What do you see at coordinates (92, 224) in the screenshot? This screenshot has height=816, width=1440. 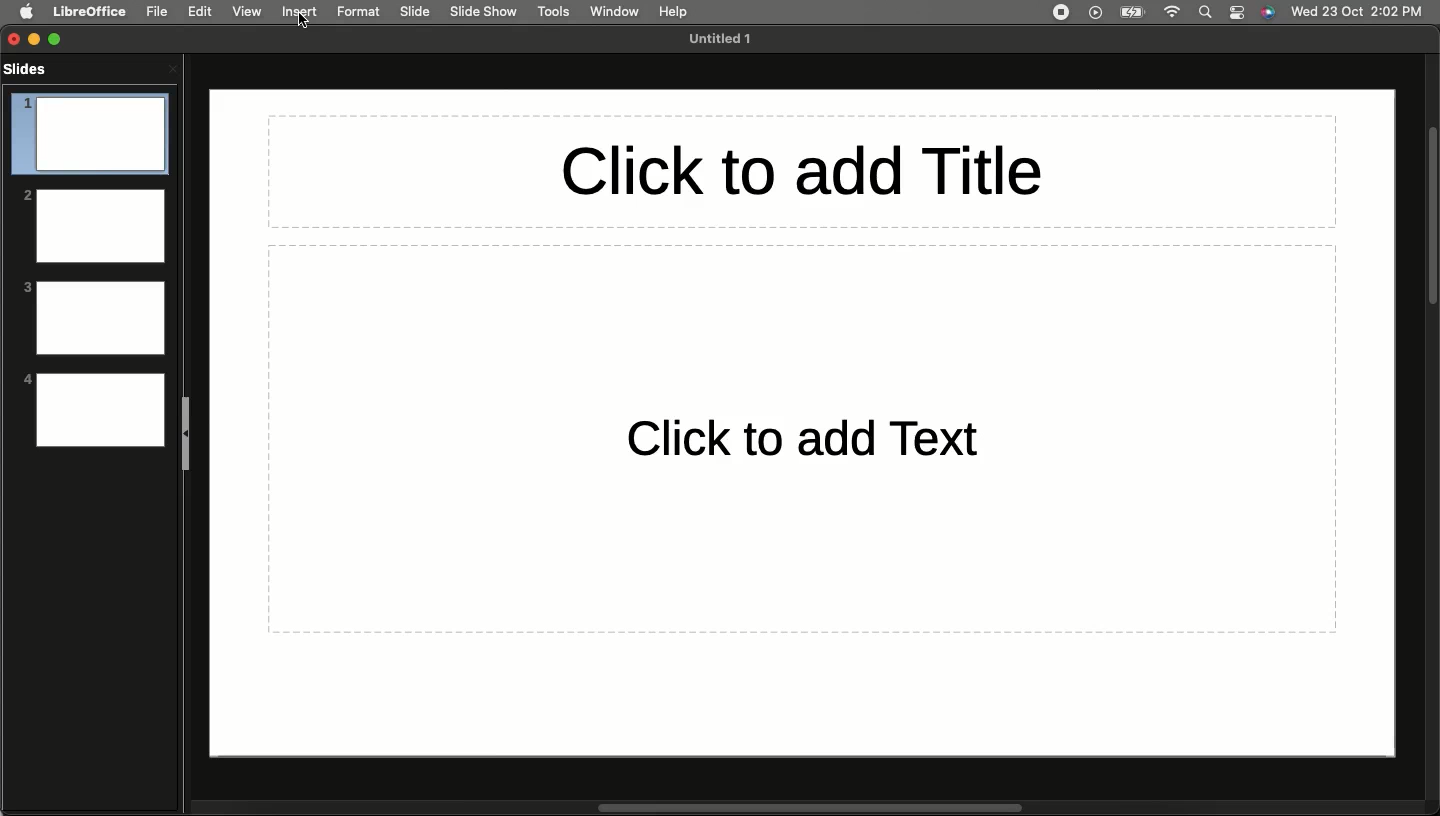 I see `2` at bounding box center [92, 224].